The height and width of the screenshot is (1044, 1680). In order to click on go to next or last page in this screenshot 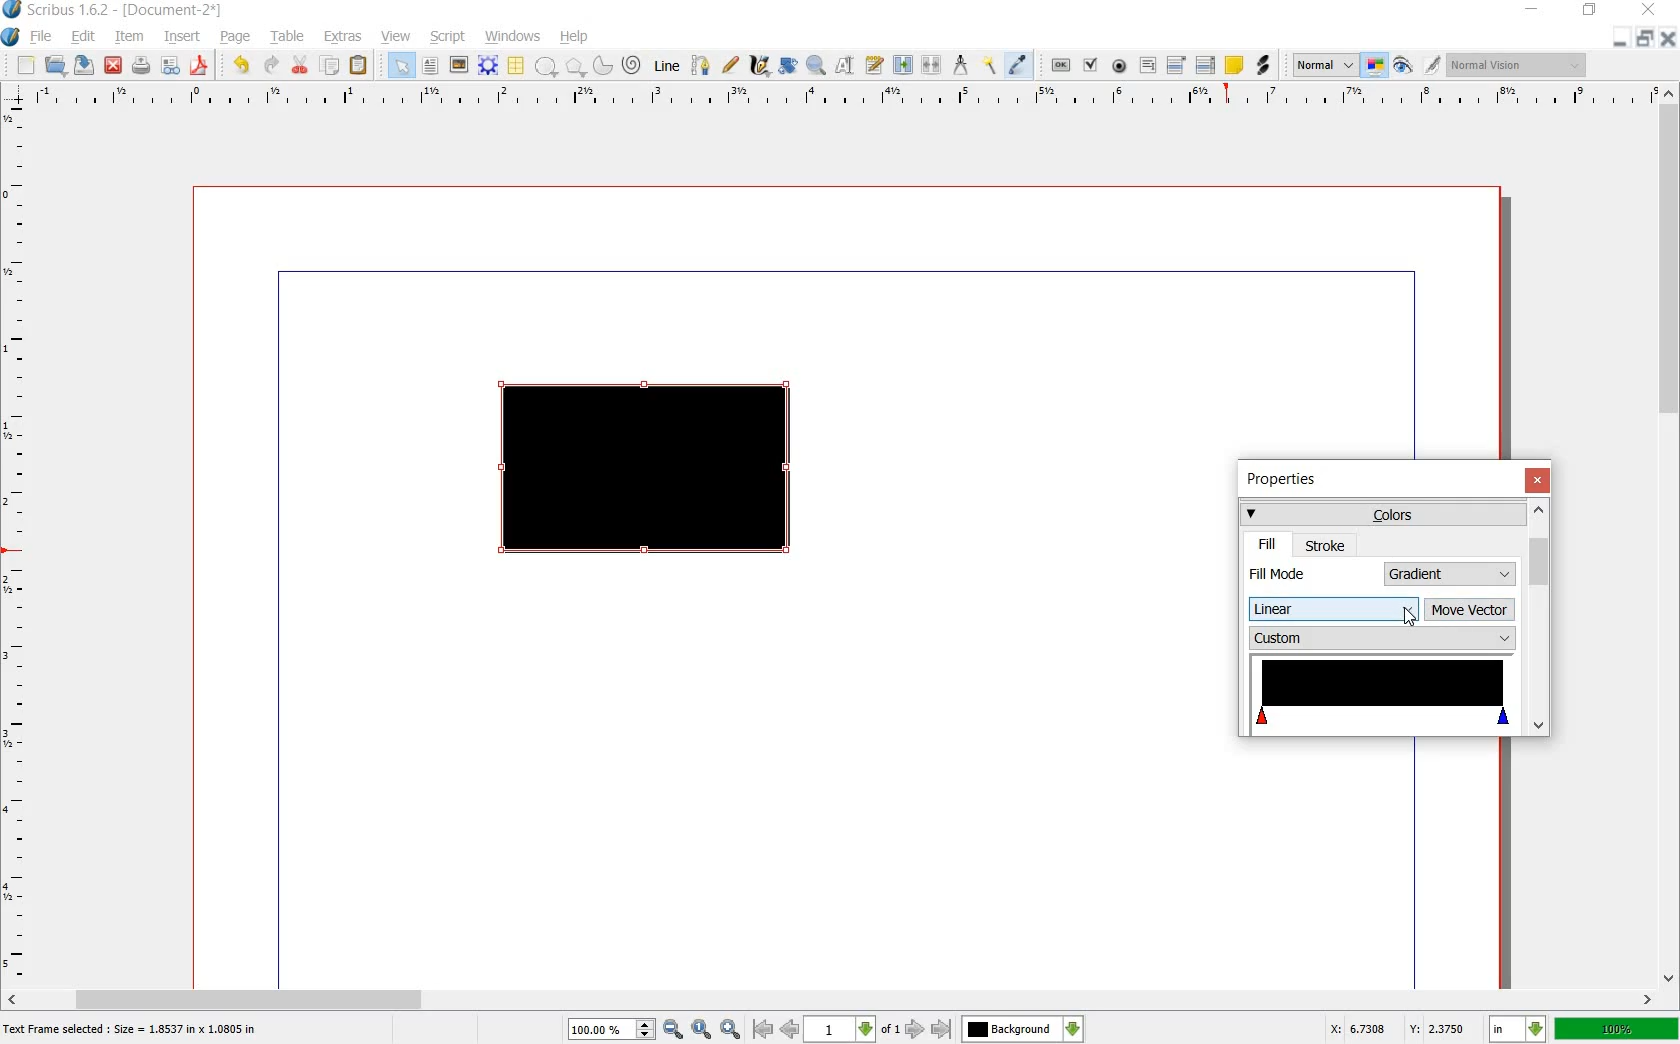, I will do `click(927, 1030)`.